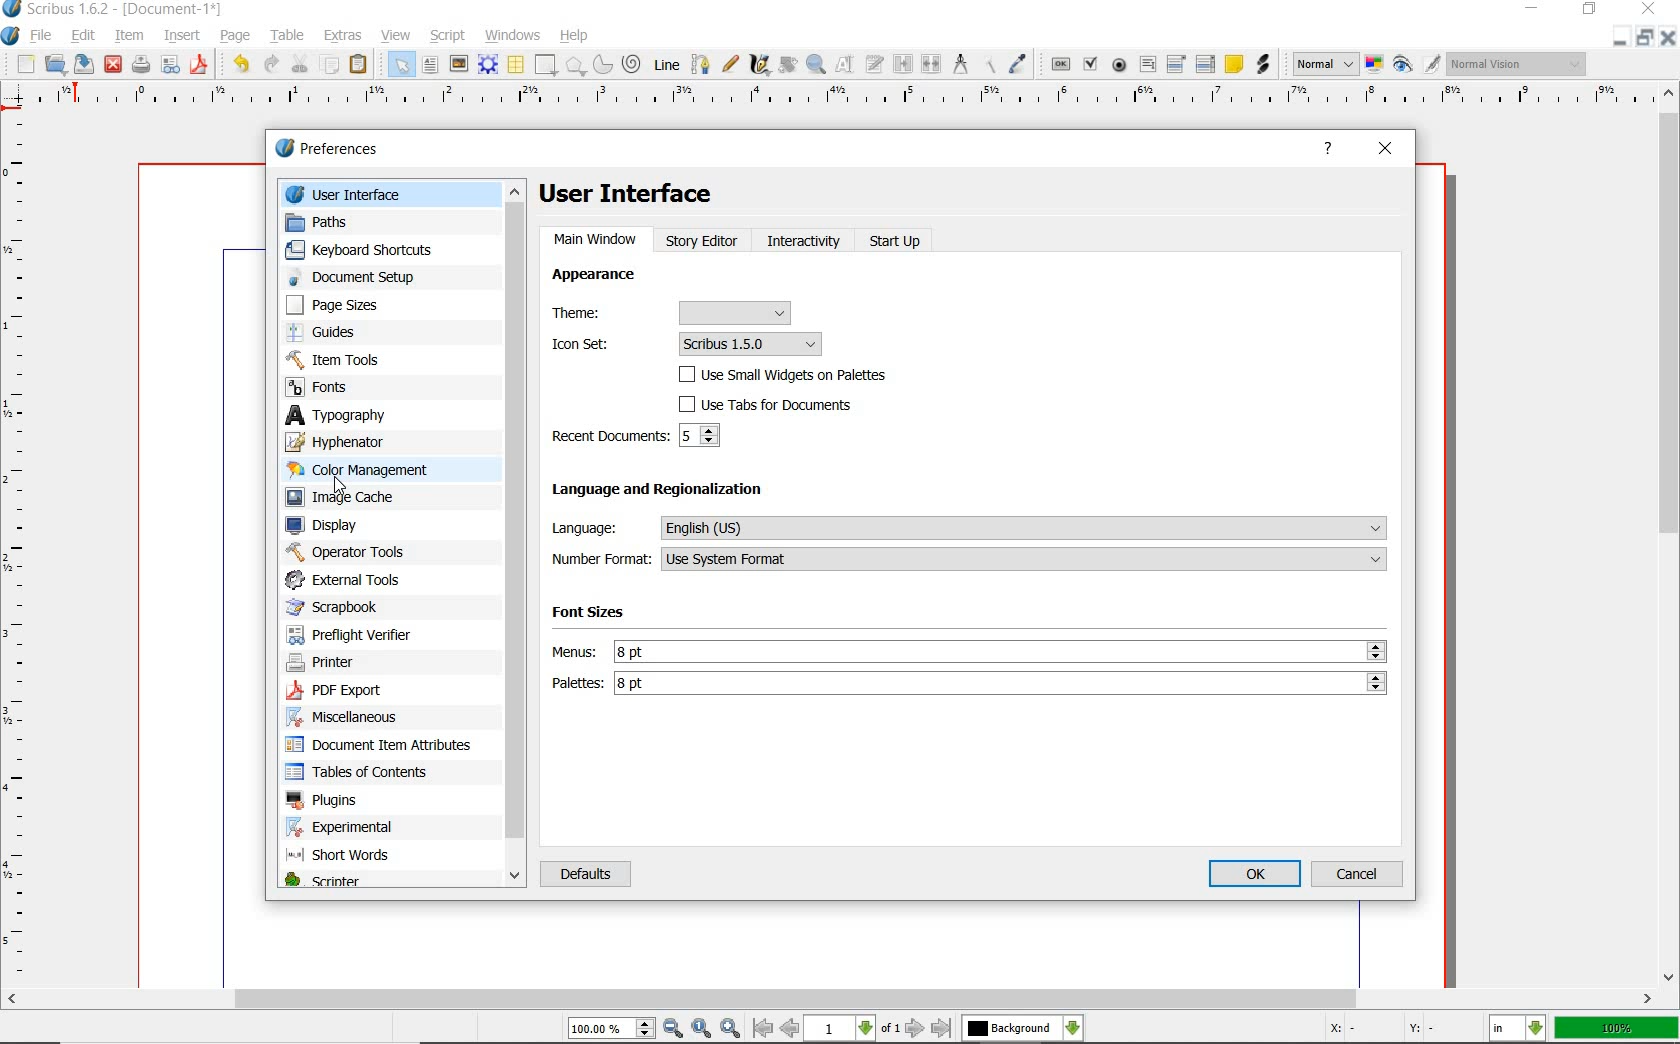  Describe the element at coordinates (430, 65) in the screenshot. I see `text frame` at that location.